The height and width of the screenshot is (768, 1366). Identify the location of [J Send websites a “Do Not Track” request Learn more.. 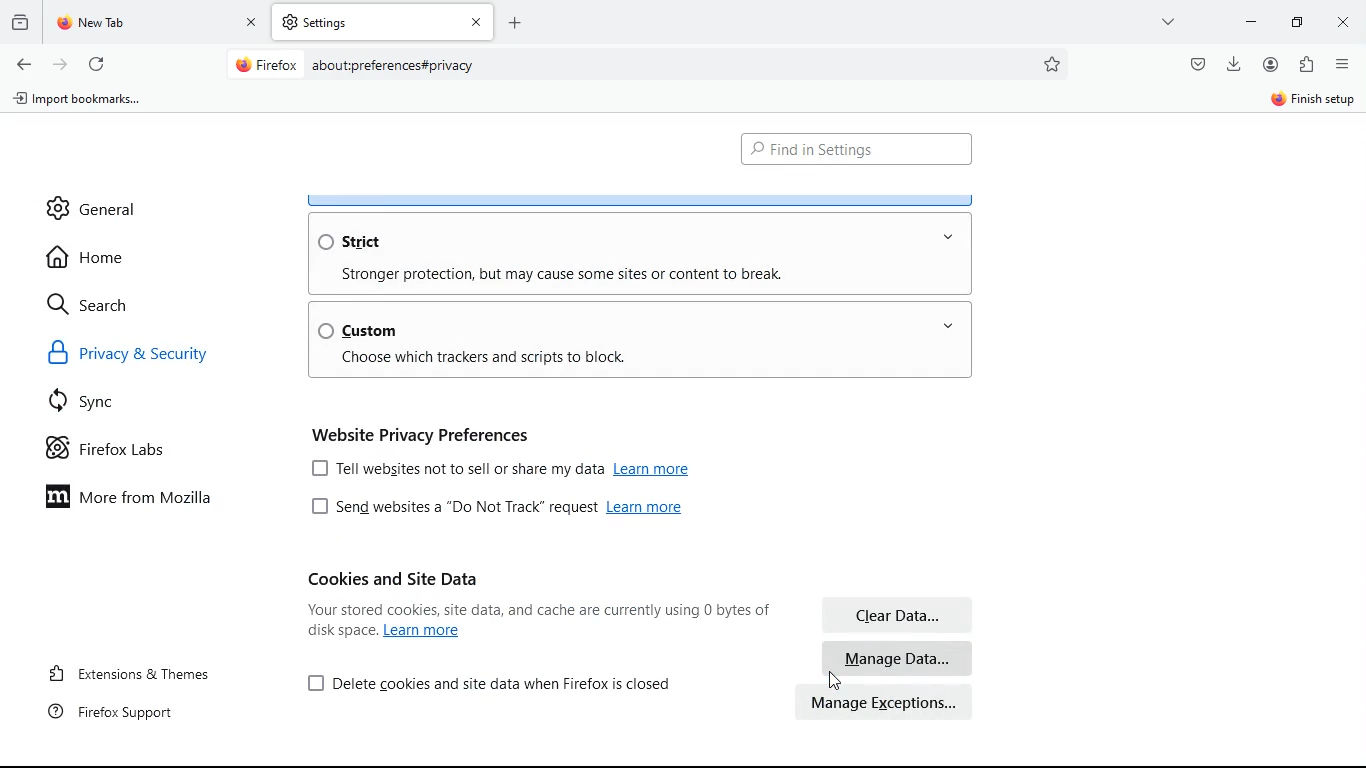
(492, 506).